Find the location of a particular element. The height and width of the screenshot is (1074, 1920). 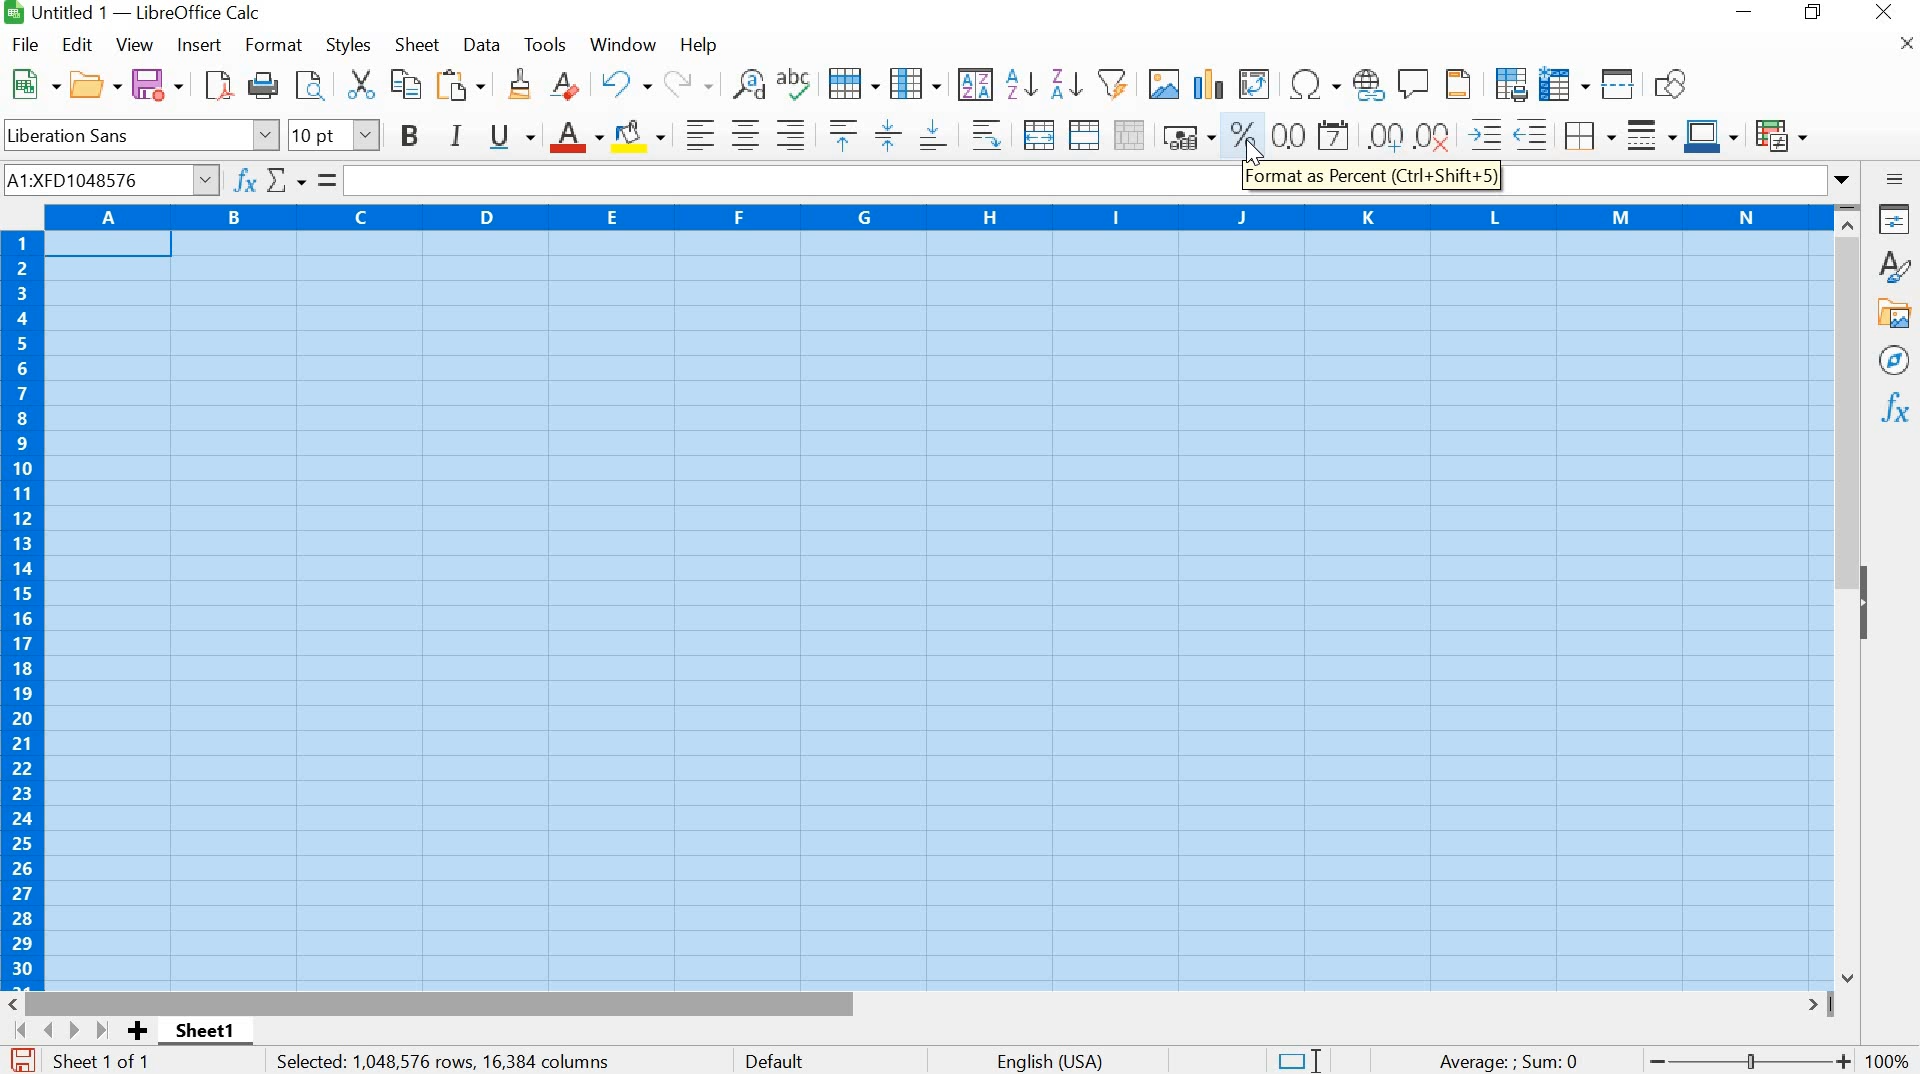

Add Decimal Place is located at coordinates (1387, 134).